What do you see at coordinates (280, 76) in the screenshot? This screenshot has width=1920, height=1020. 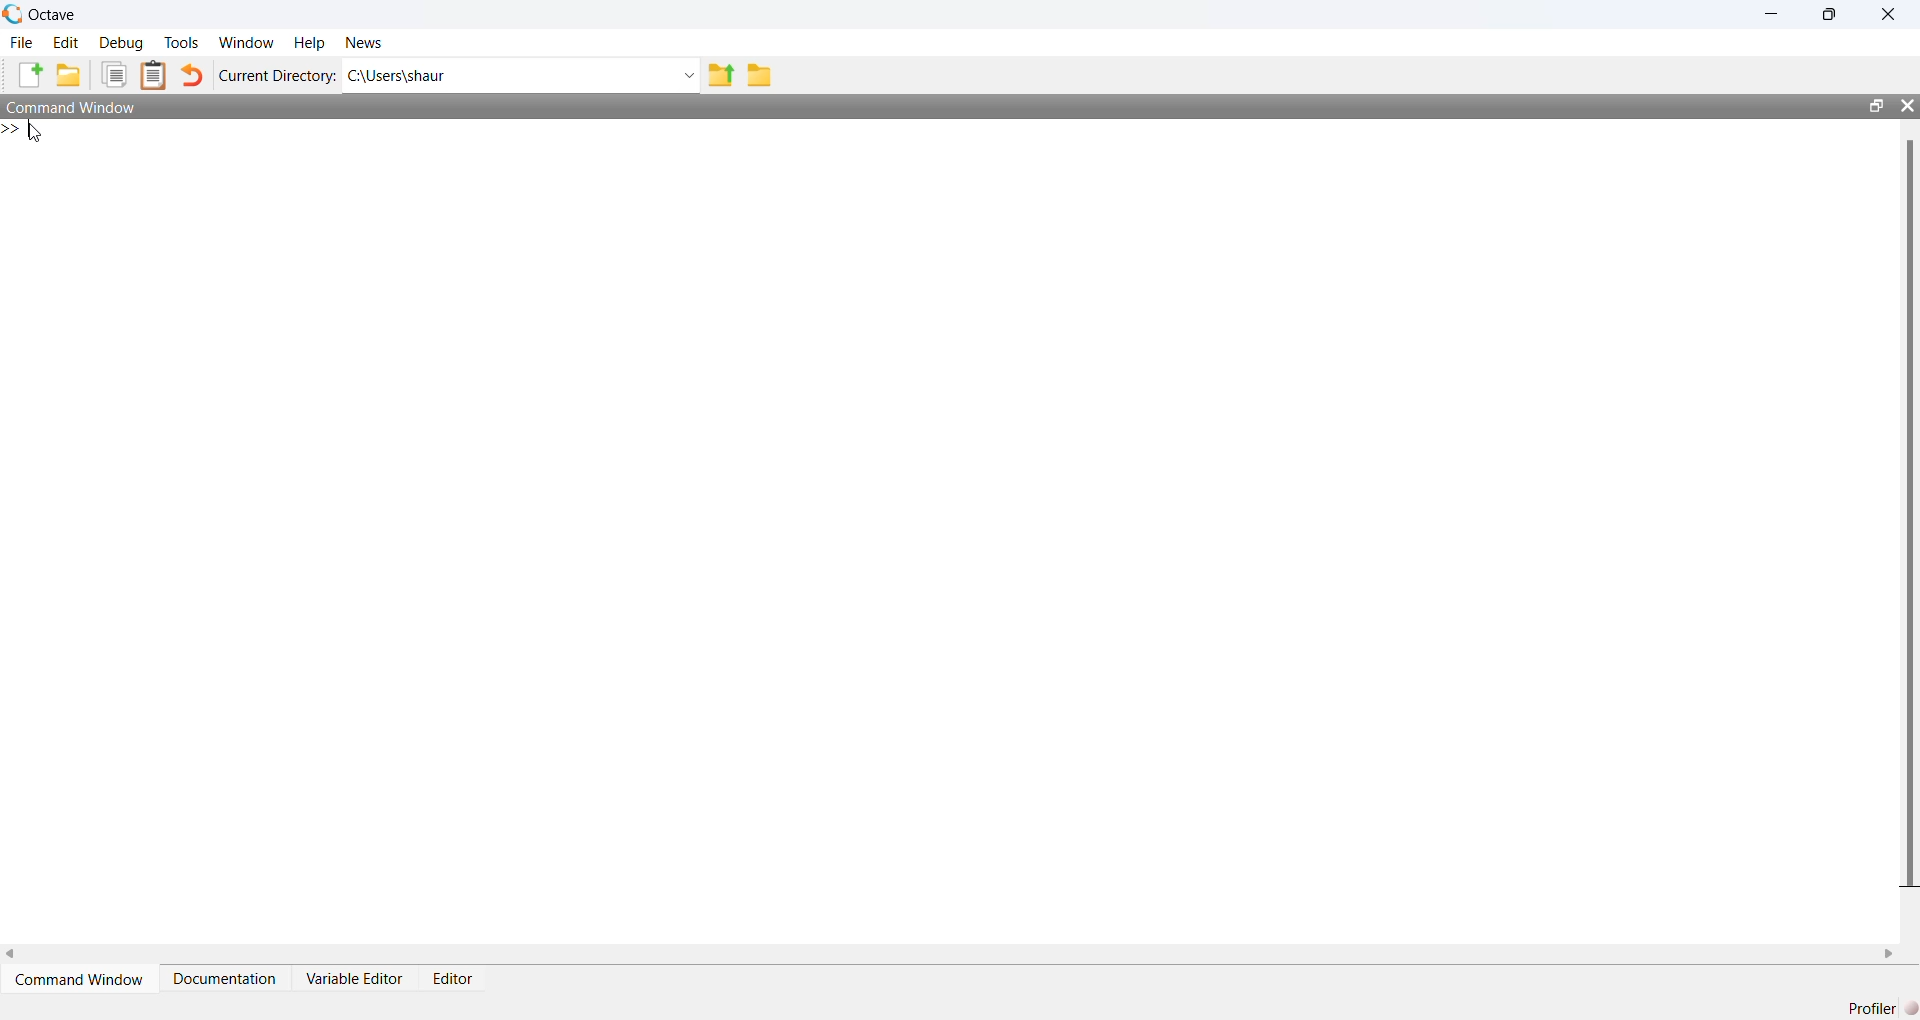 I see `Current Directory:` at bounding box center [280, 76].